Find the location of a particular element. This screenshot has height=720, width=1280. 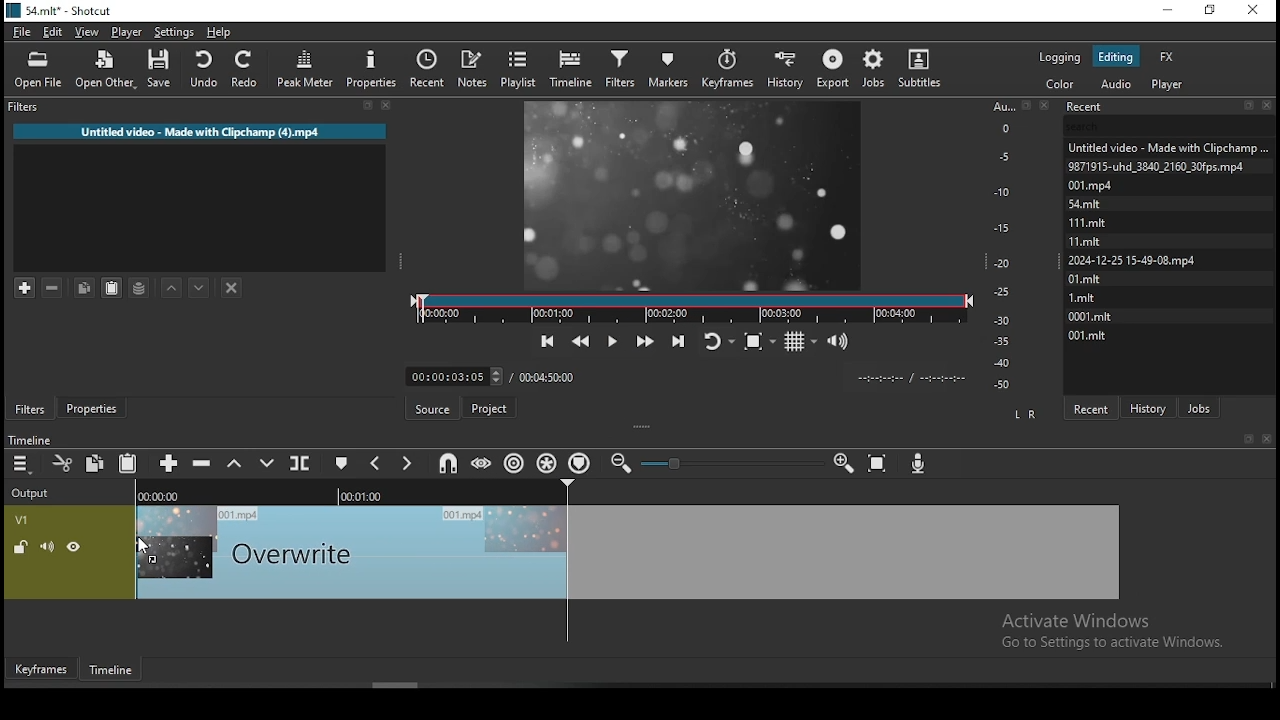

filters is located at coordinates (623, 68).